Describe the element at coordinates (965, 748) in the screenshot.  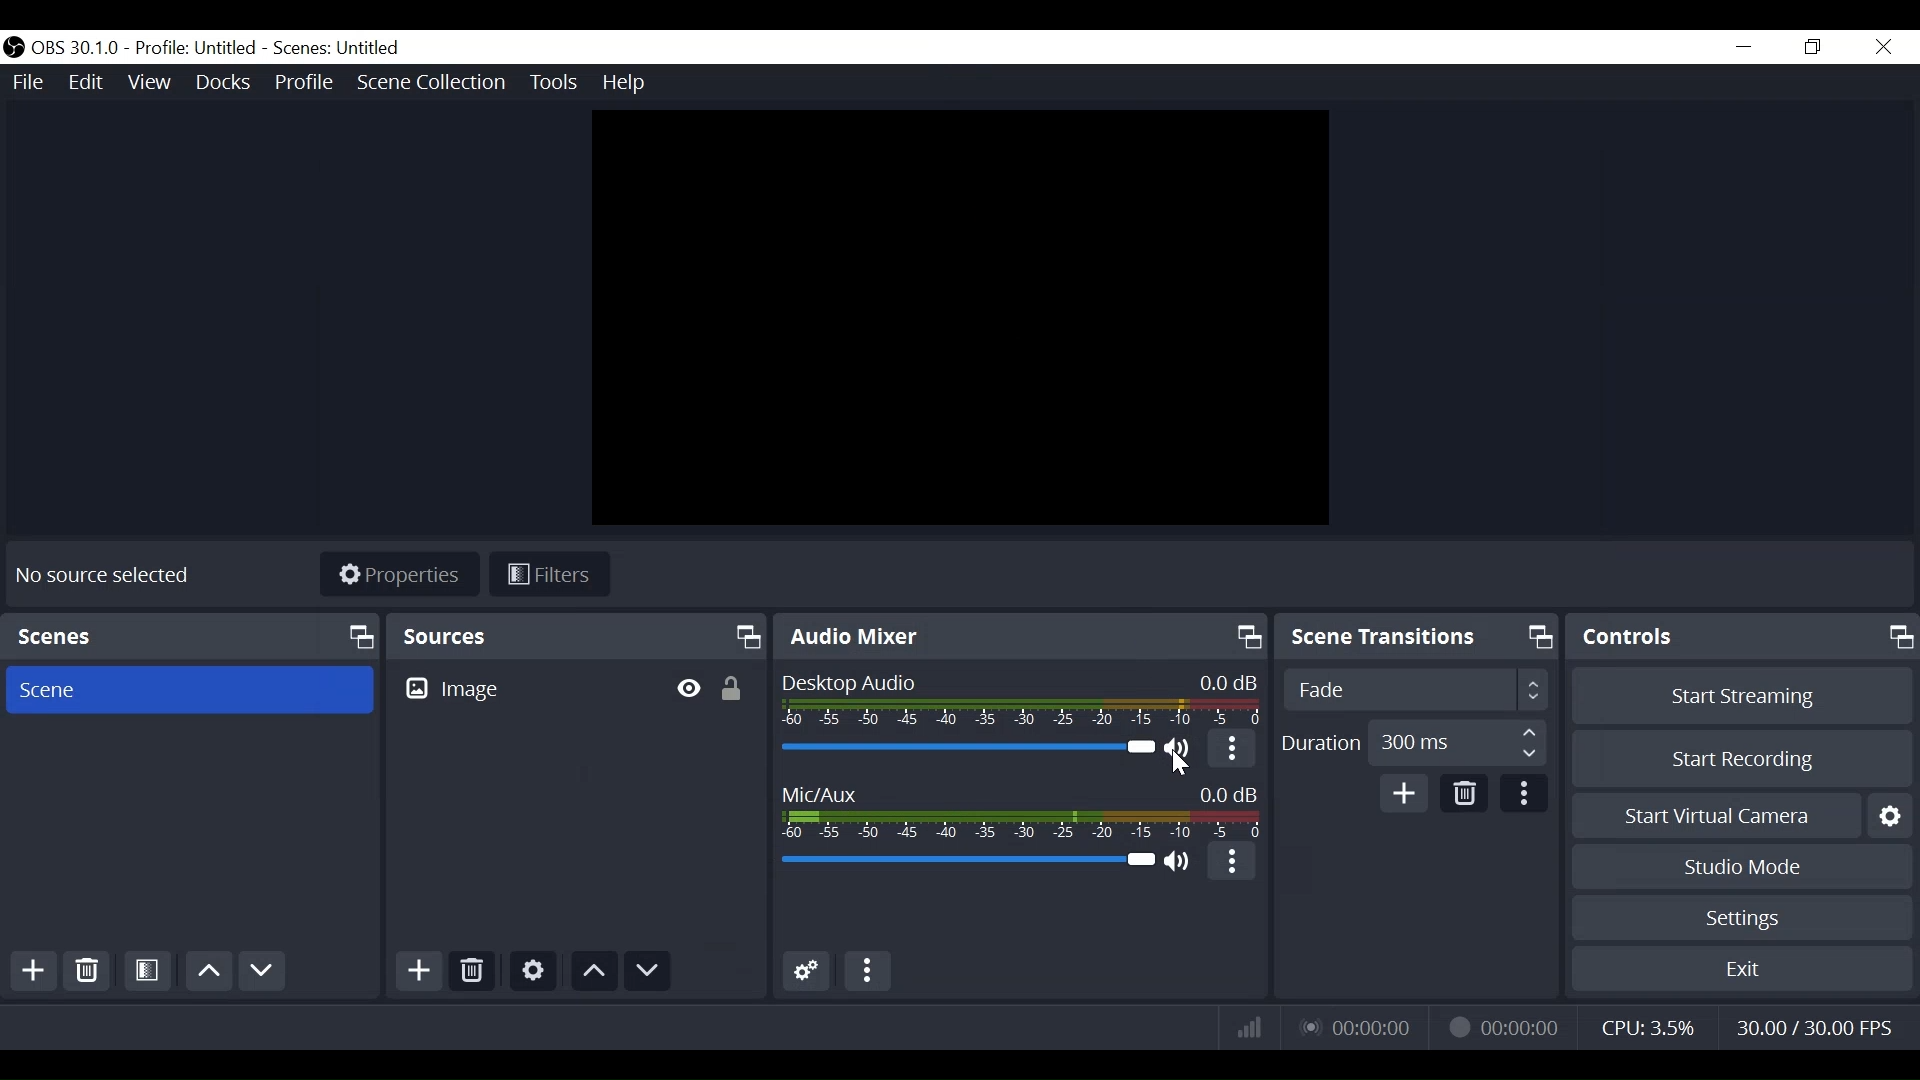
I see `Desktop Audio Slider` at that location.